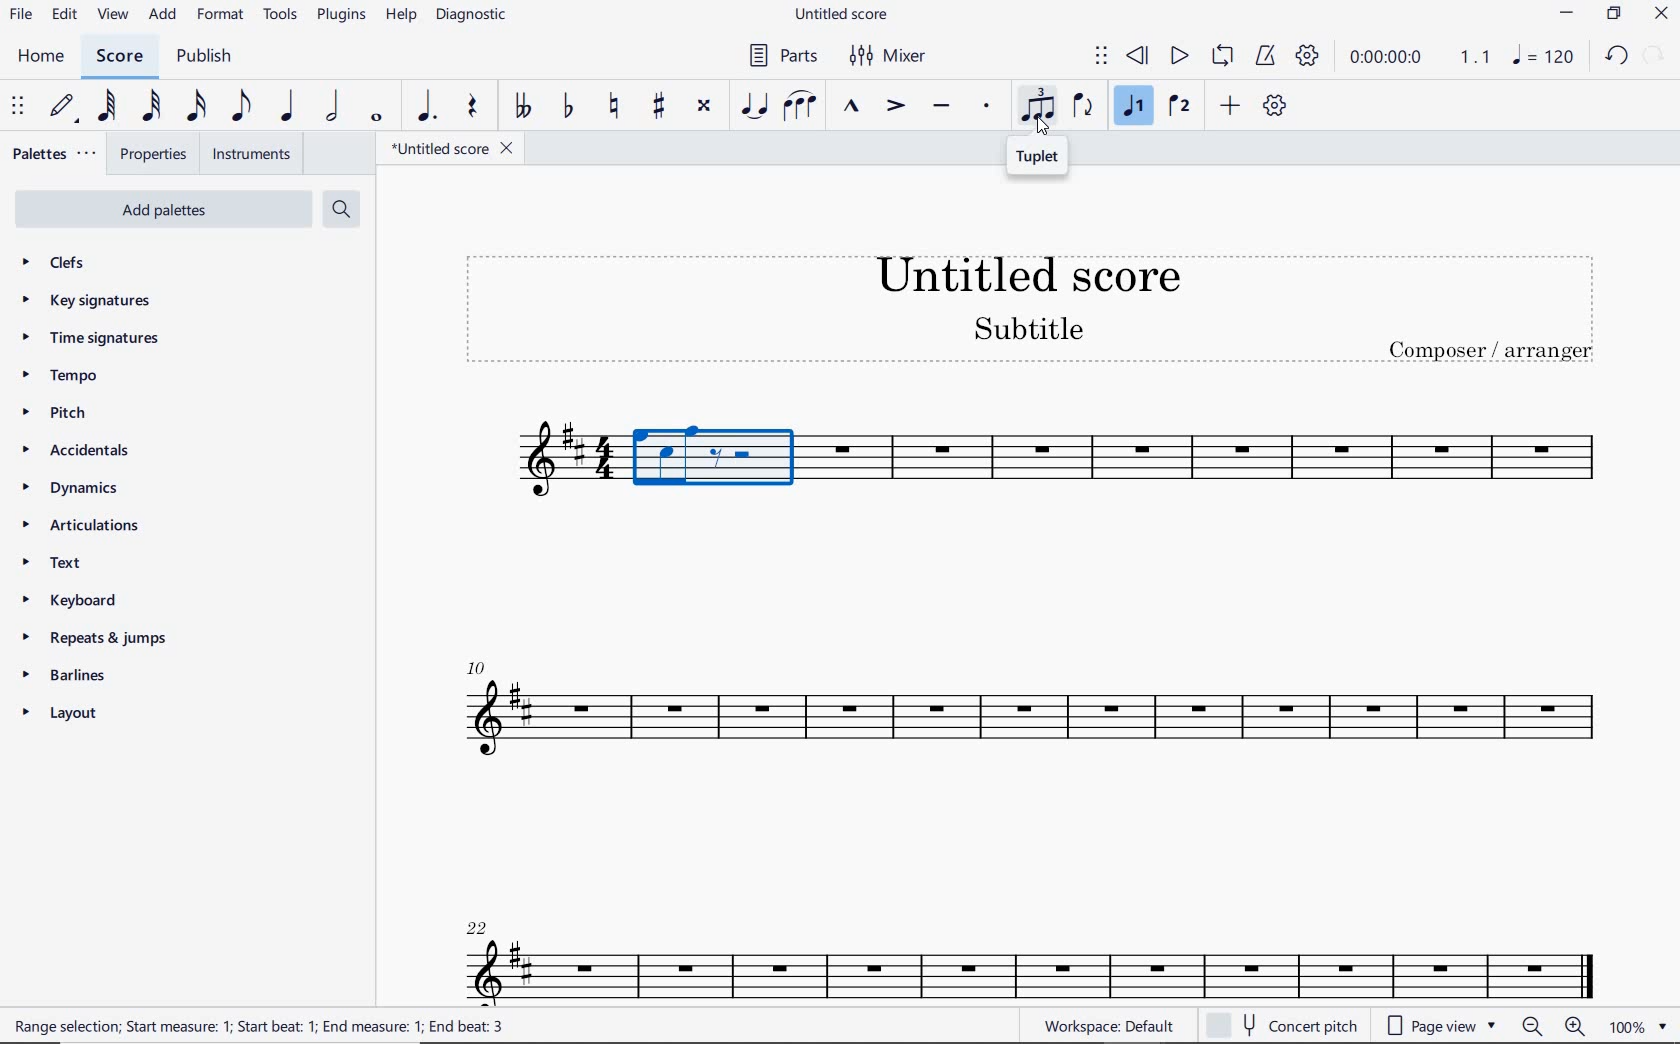 This screenshot has width=1680, height=1044. I want to click on STACCATO, so click(987, 108).